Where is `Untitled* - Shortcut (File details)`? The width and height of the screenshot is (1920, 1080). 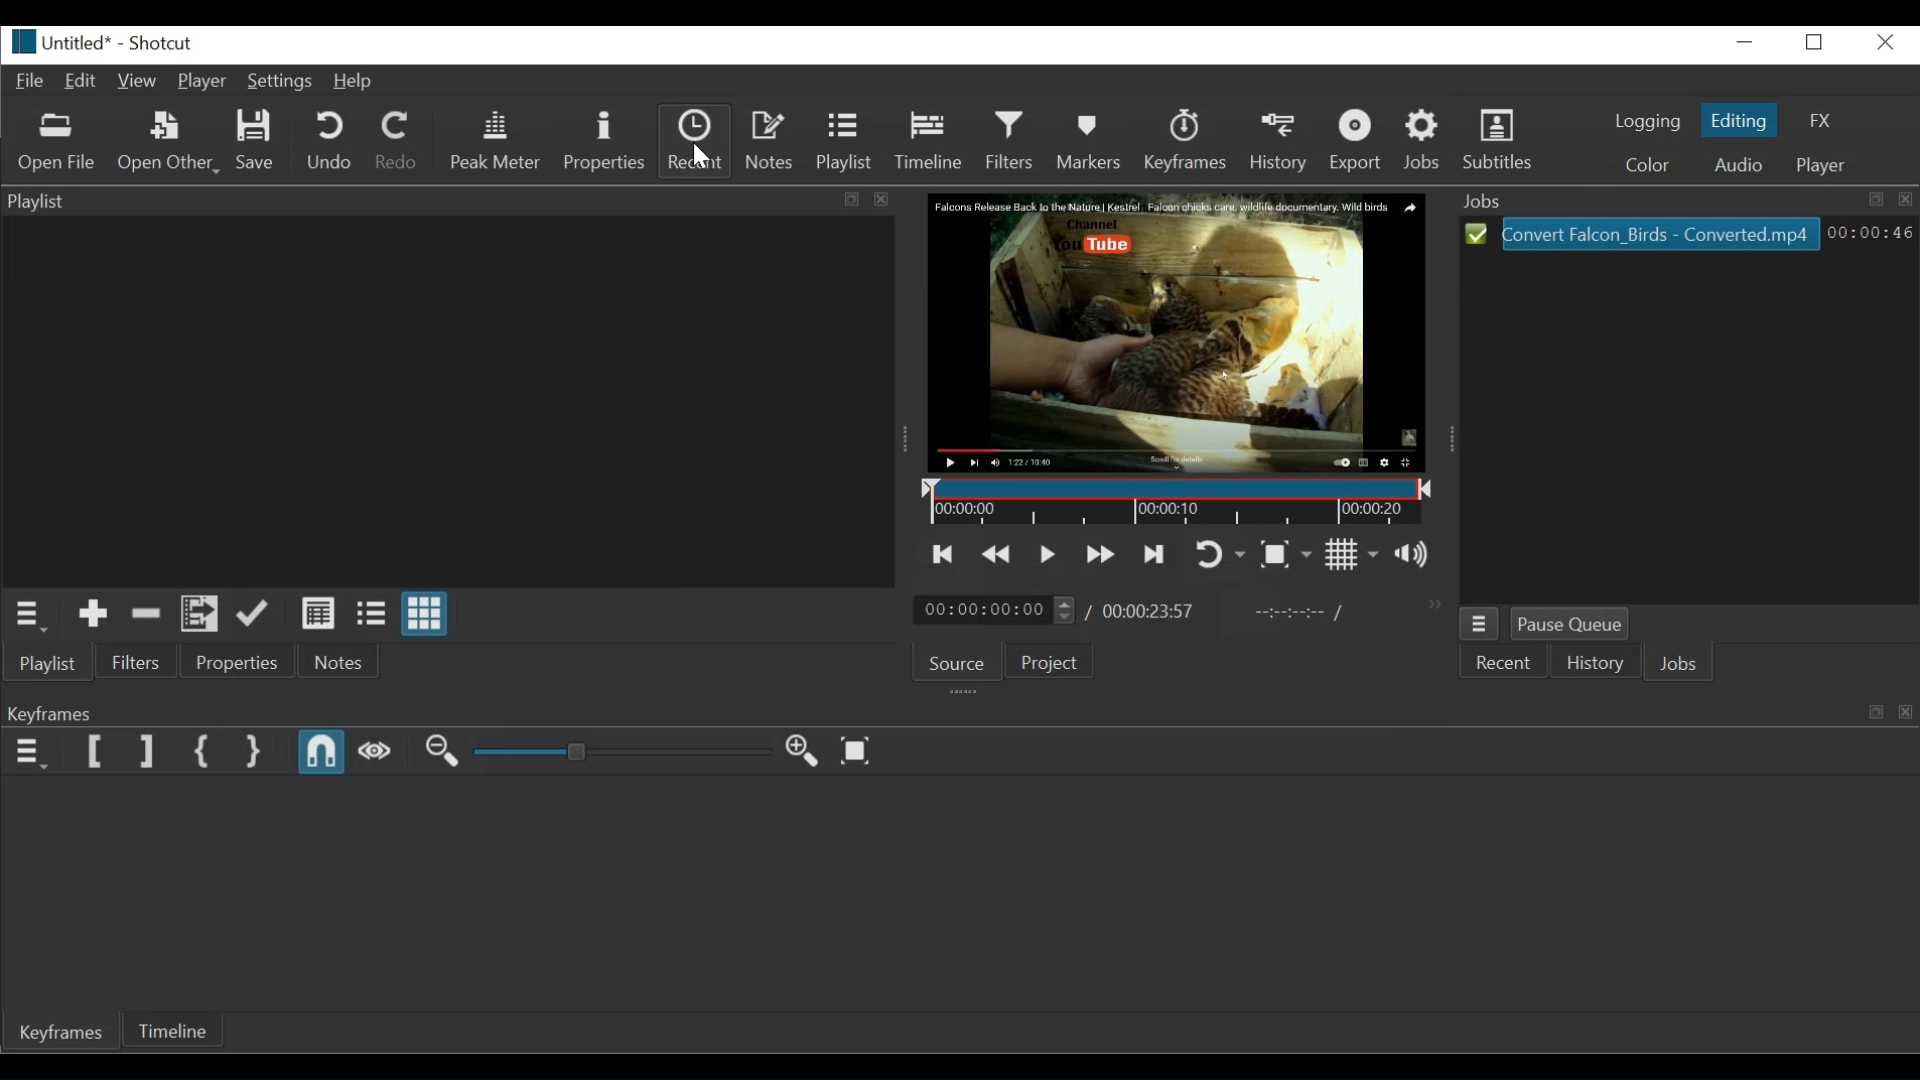
Untitled* - Shortcut (File details) is located at coordinates (116, 42).